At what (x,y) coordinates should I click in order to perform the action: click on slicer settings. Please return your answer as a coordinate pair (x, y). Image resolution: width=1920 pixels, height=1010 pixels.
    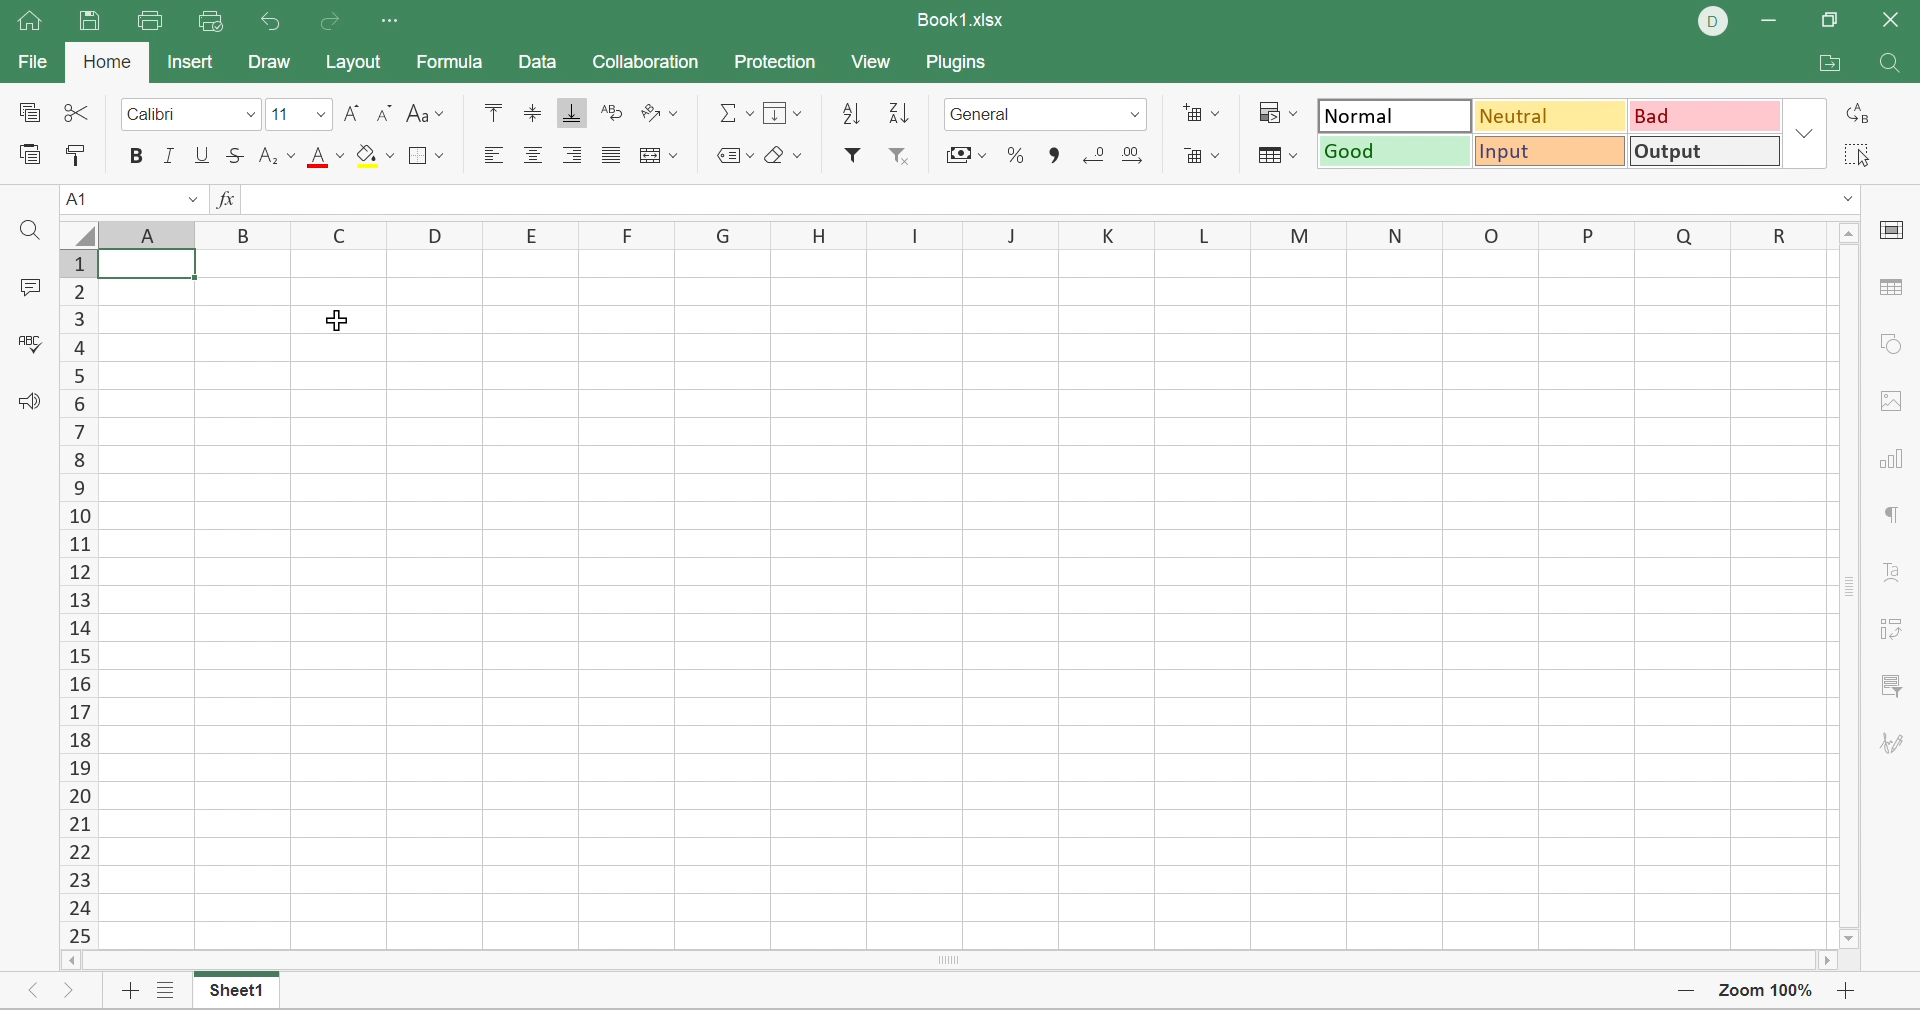
    Looking at the image, I should click on (1894, 689).